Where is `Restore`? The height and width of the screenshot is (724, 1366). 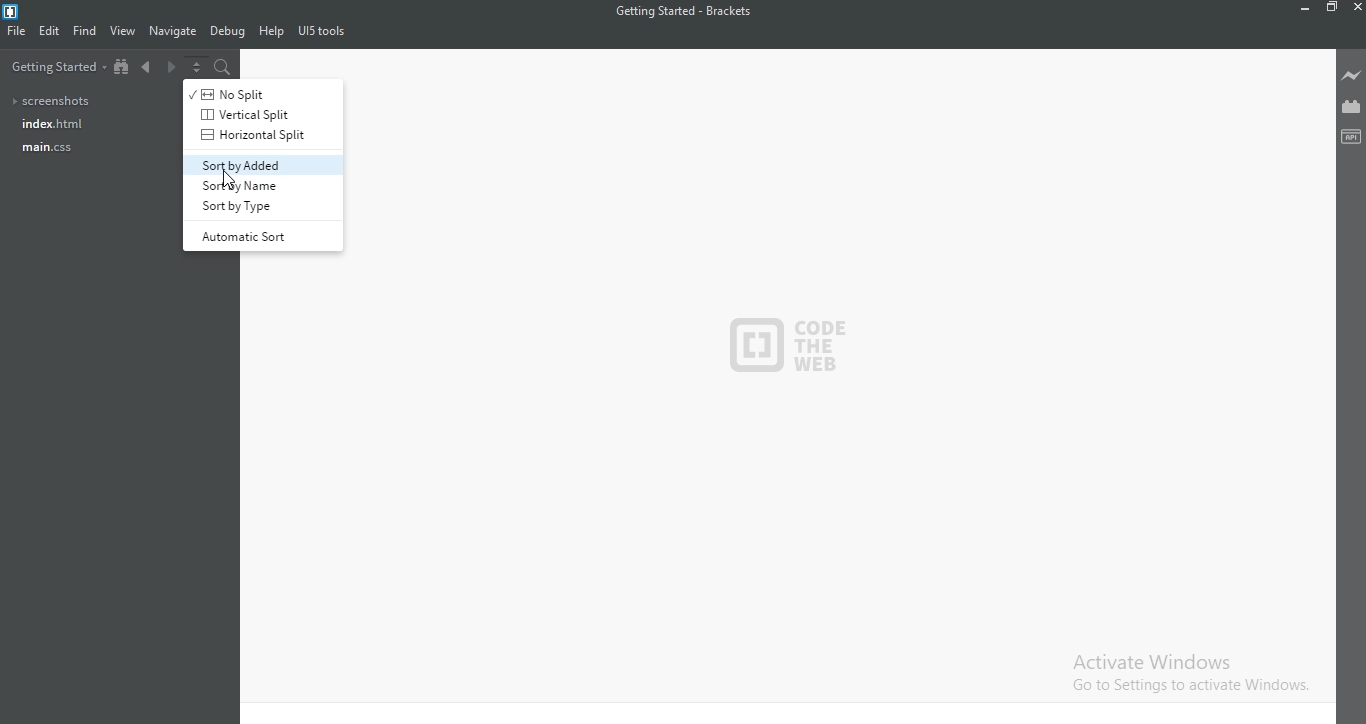
Restore is located at coordinates (1333, 7).